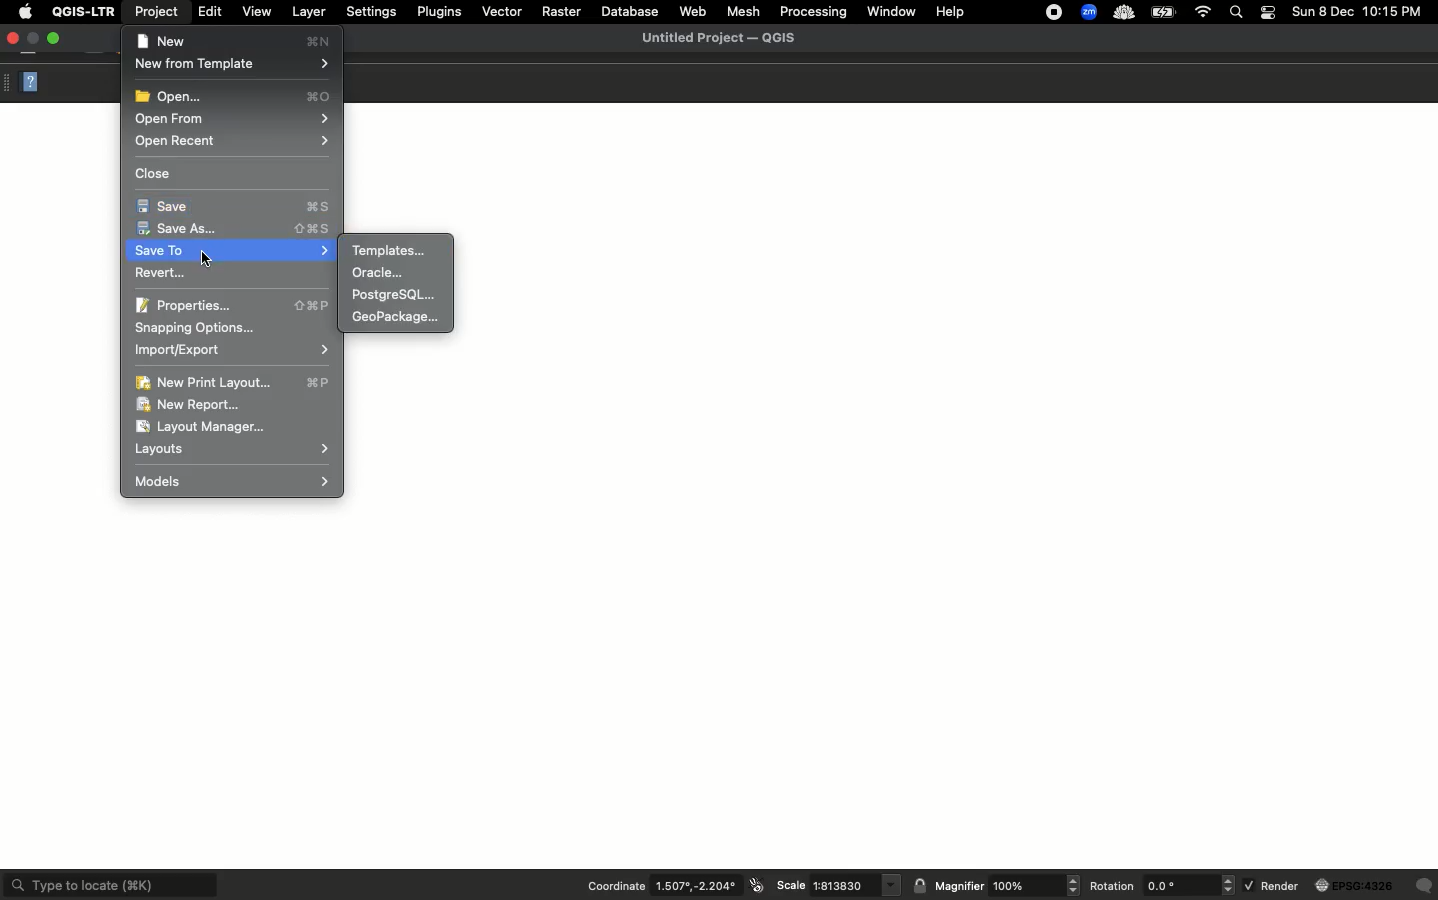 The image size is (1438, 900). I want to click on New from template, so click(234, 67).